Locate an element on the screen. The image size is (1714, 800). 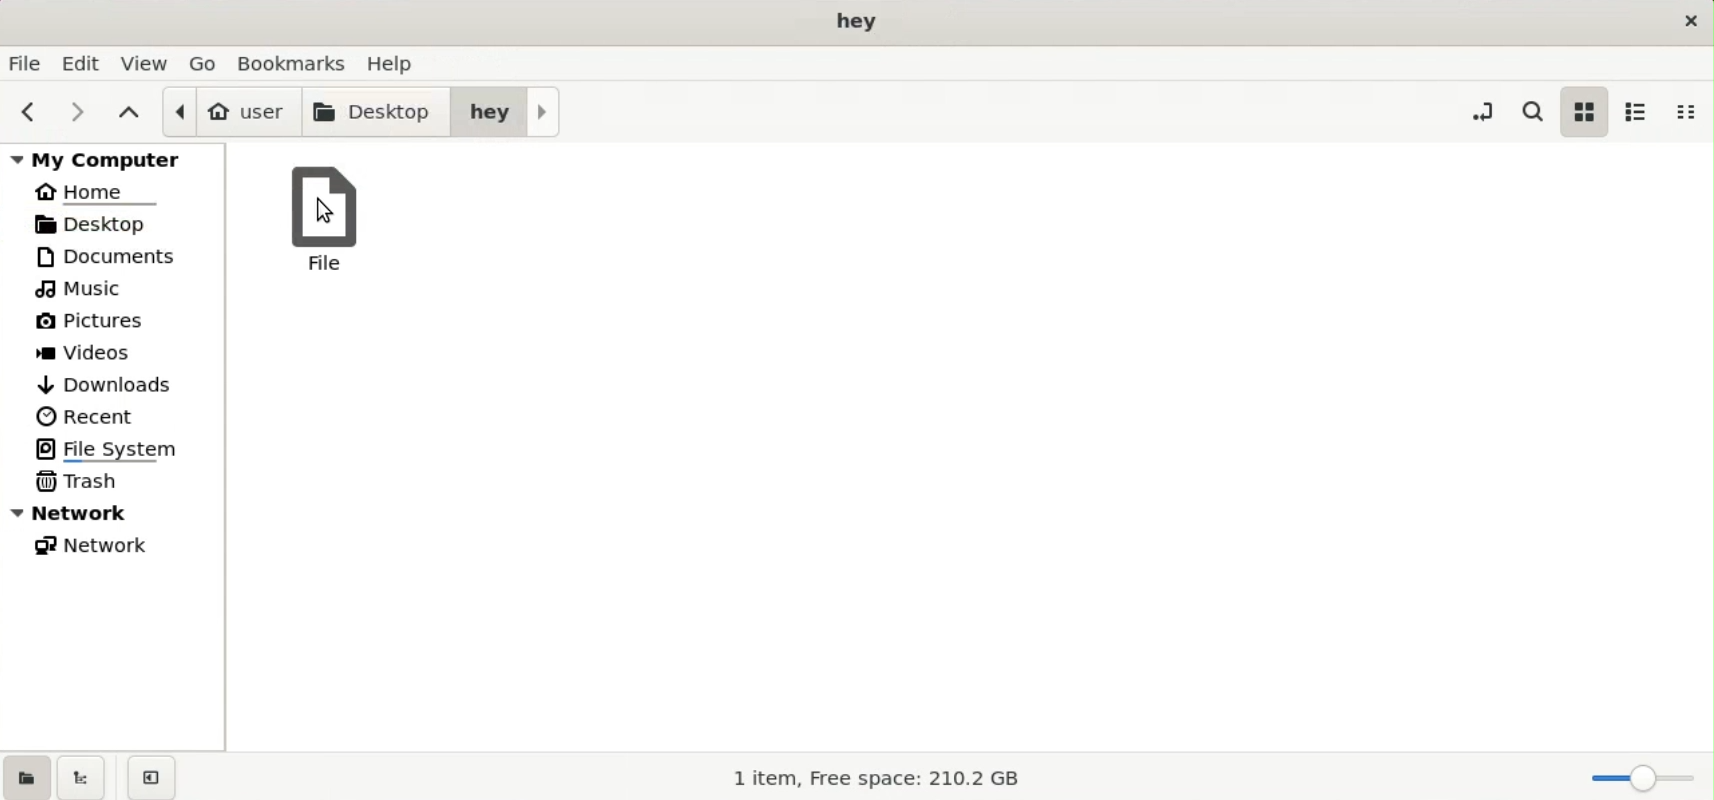
help is located at coordinates (396, 60).